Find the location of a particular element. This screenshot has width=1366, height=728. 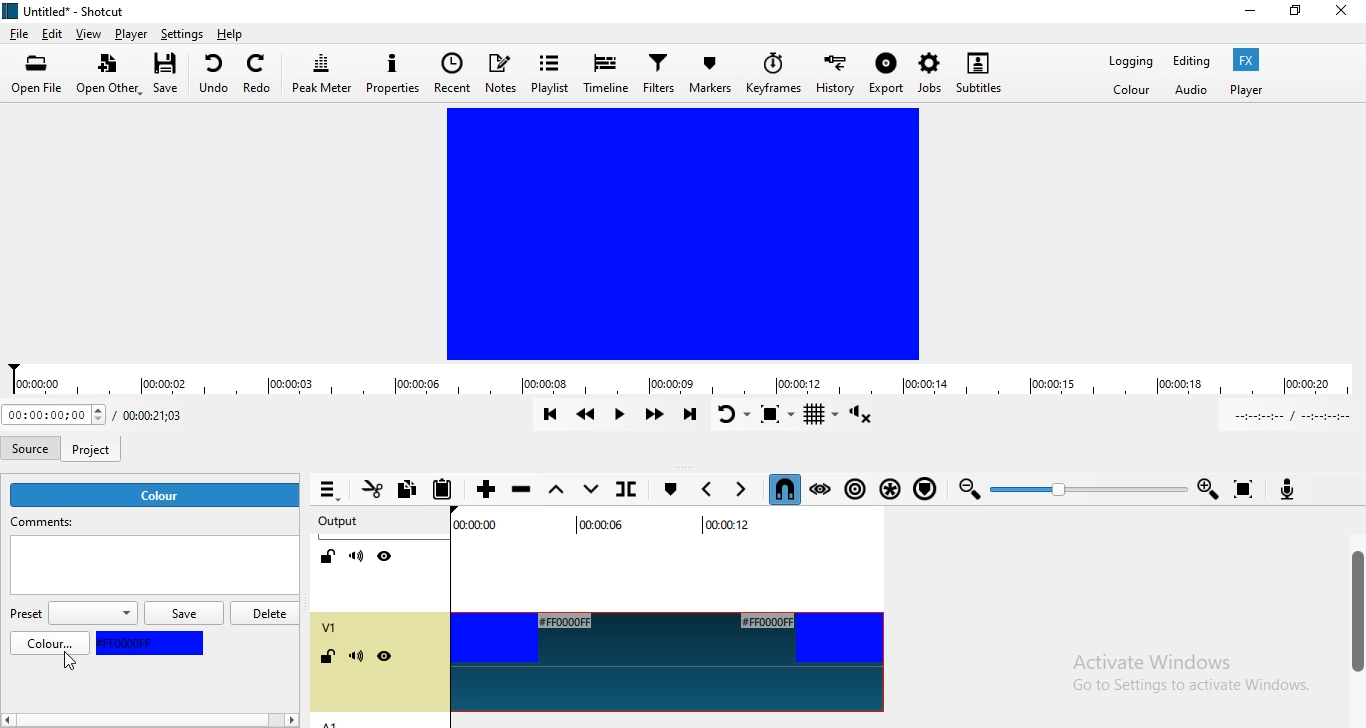

Append is located at coordinates (486, 487).